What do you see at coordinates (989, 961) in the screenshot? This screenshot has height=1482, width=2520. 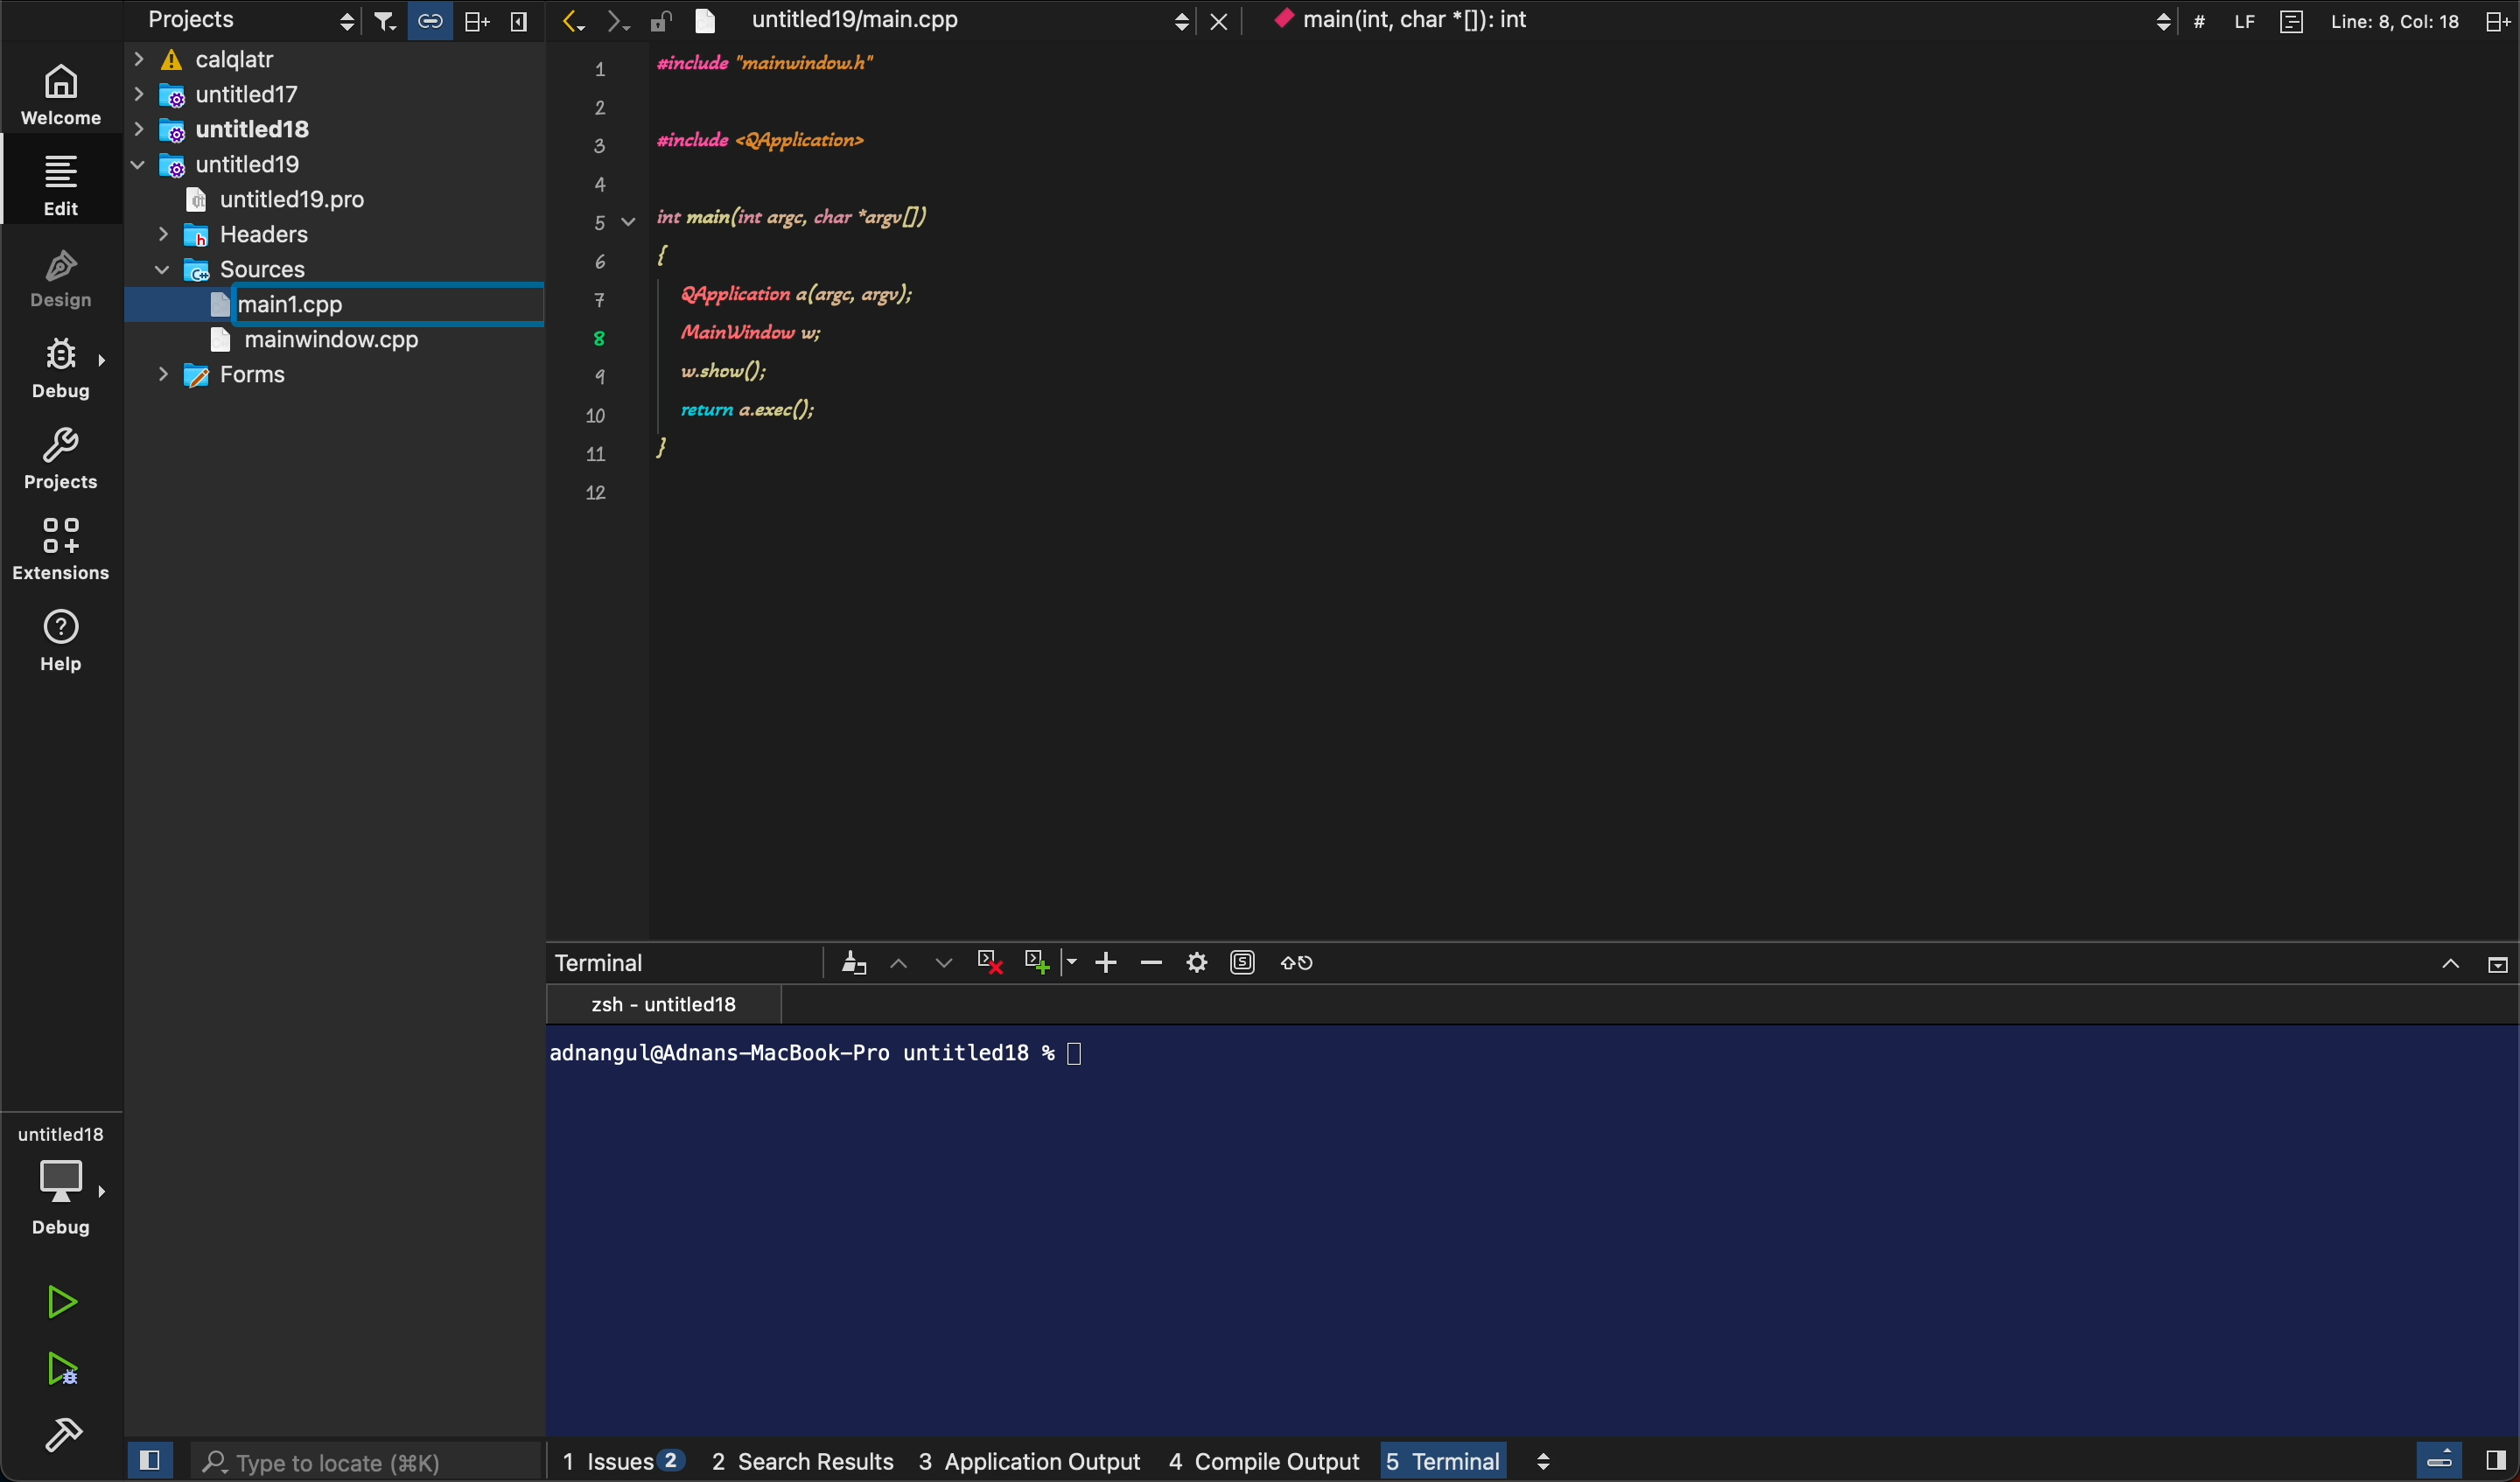 I see `Close Terminal` at bounding box center [989, 961].